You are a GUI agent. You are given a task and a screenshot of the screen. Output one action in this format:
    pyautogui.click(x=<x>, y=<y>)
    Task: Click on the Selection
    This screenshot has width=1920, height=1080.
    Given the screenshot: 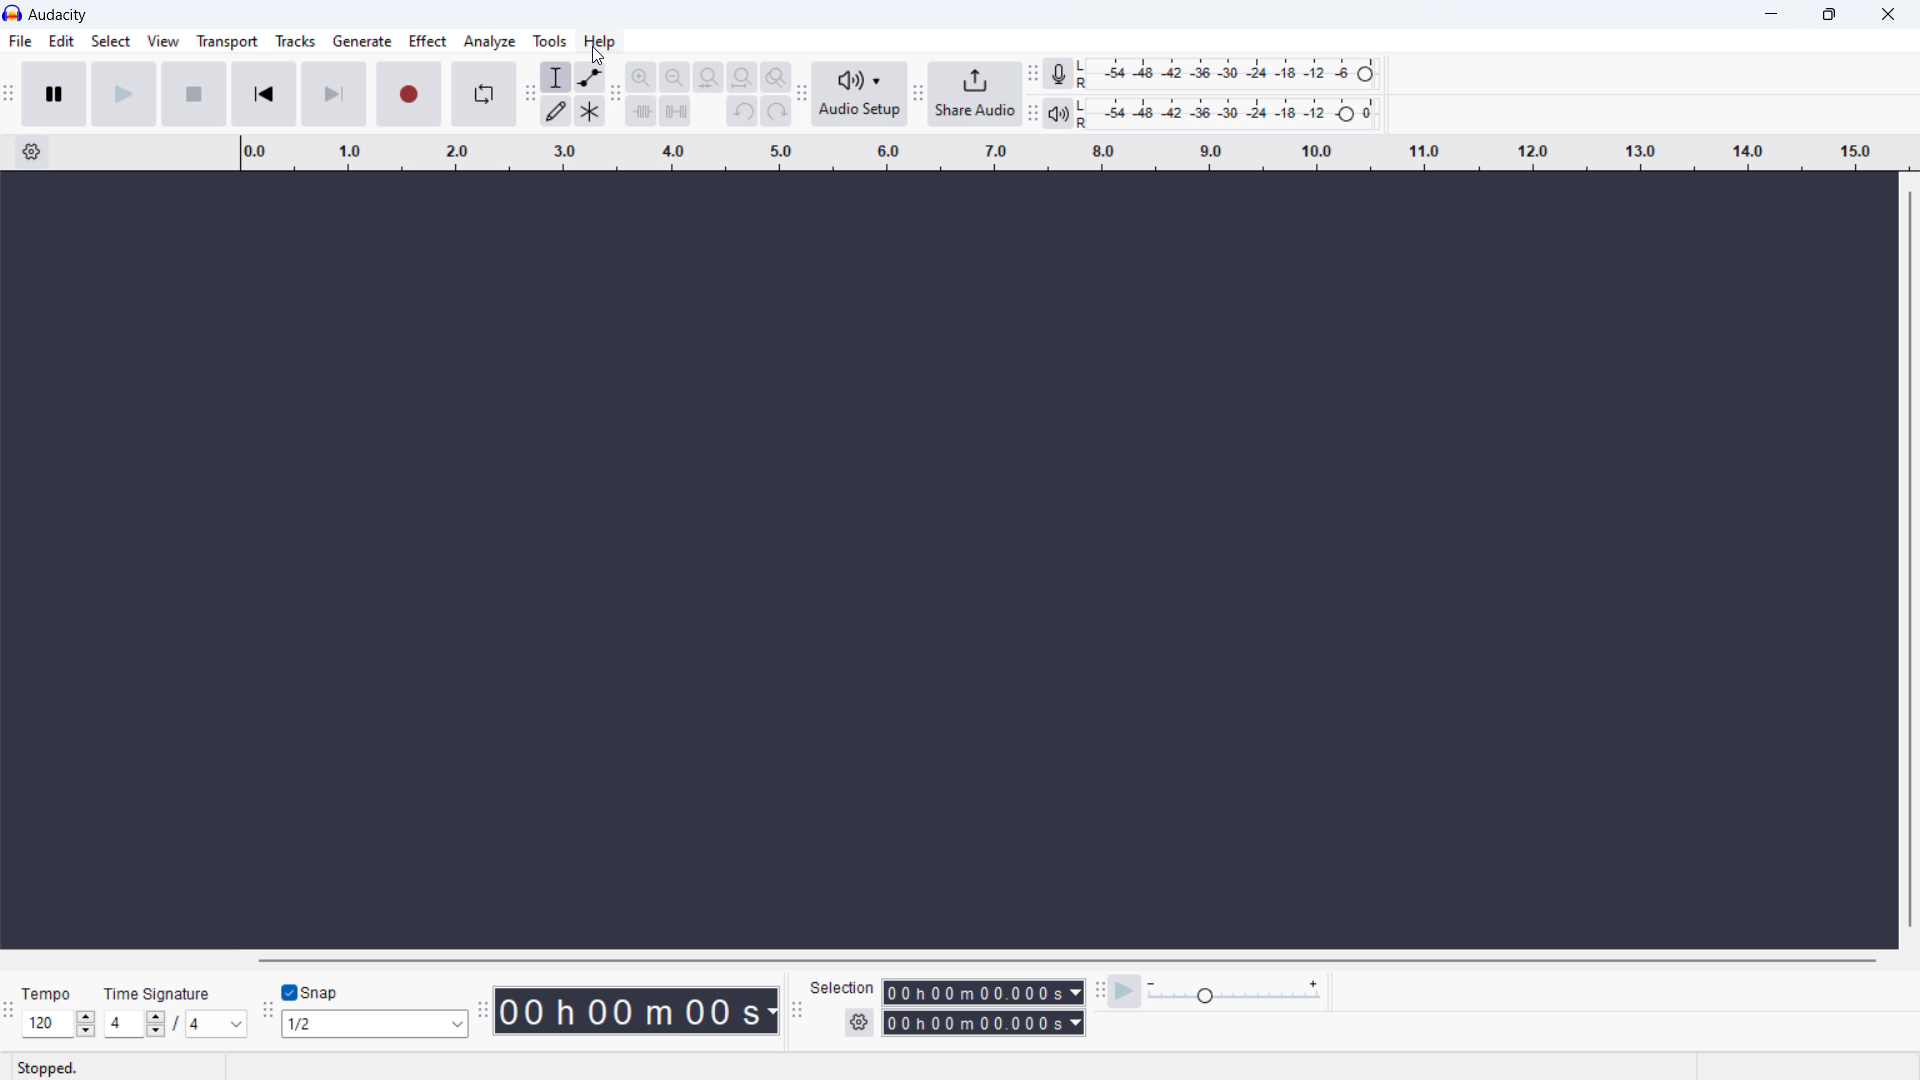 What is the action you would take?
    pyautogui.click(x=844, y=988)
    